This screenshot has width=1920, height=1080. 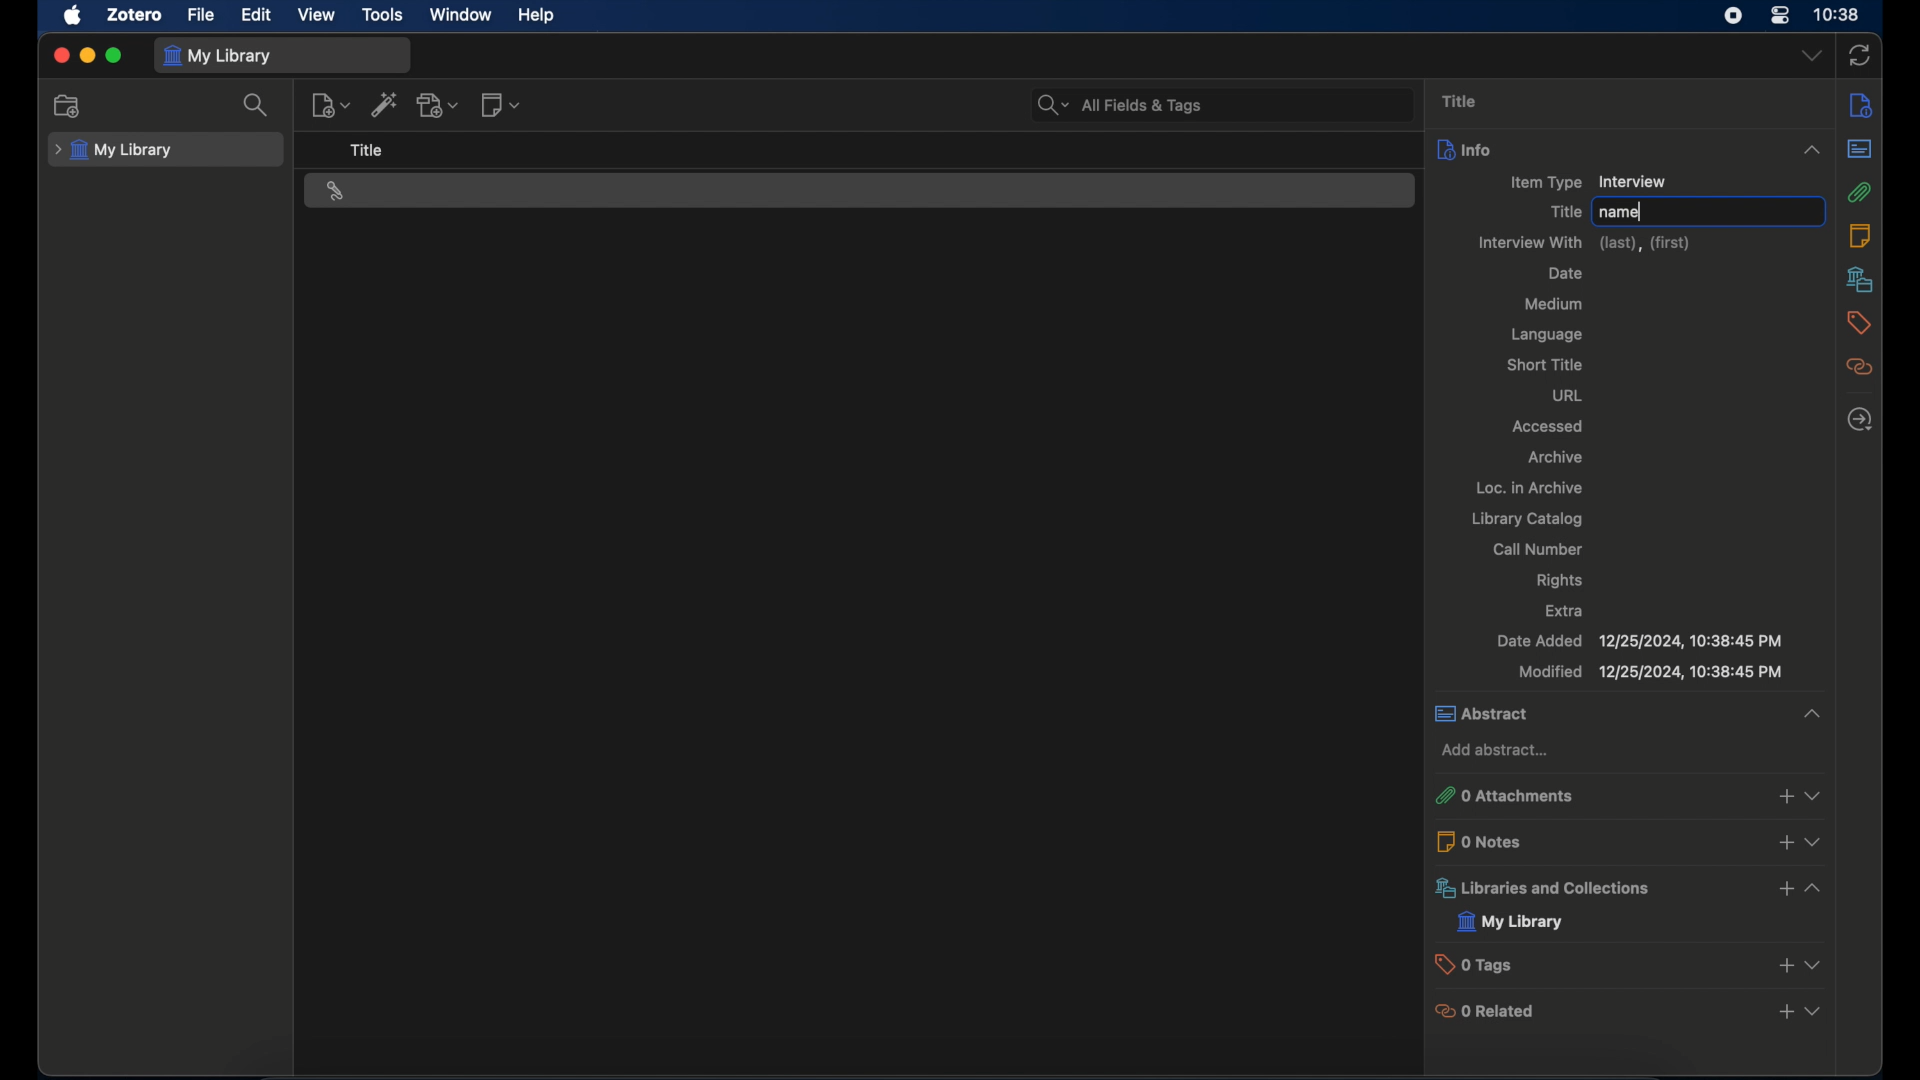 What do you see at coordinates (1570, 396) in the screenshot?
I see `url` at bounding box center [1570, 396].